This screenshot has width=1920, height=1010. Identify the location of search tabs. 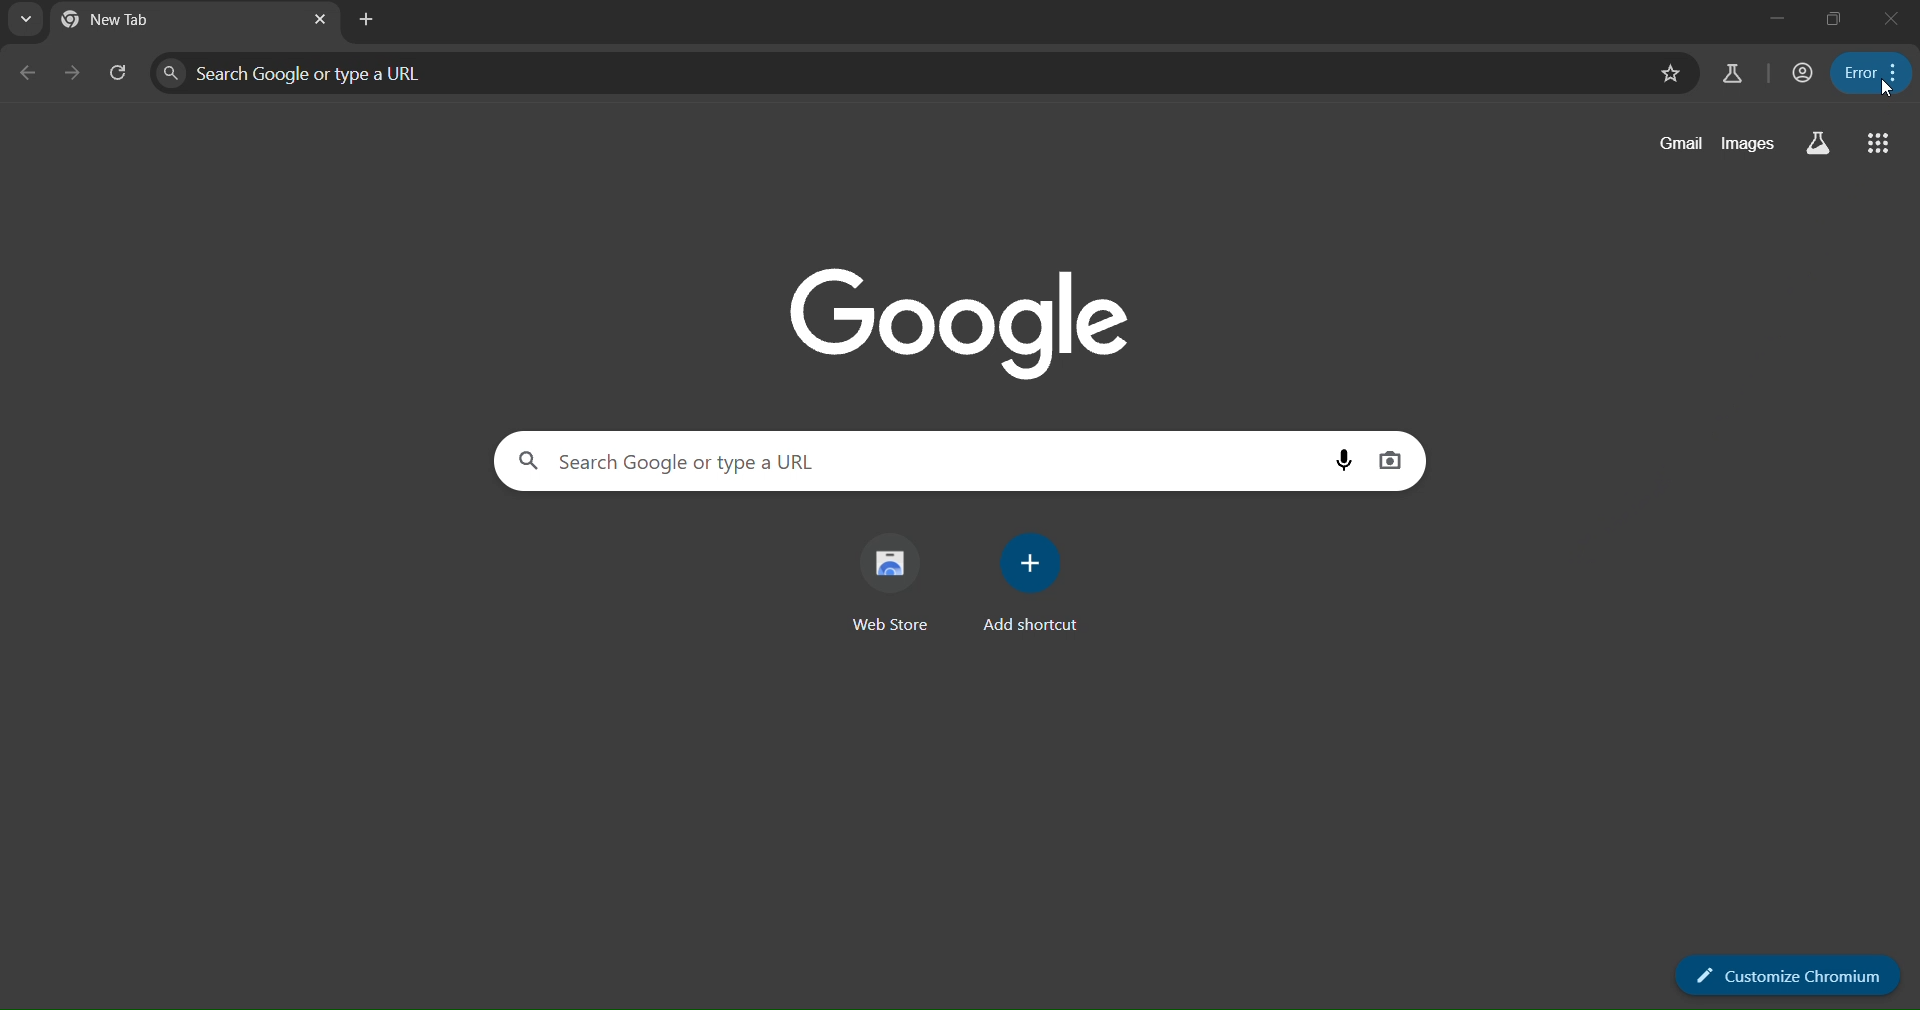
(30, 22).